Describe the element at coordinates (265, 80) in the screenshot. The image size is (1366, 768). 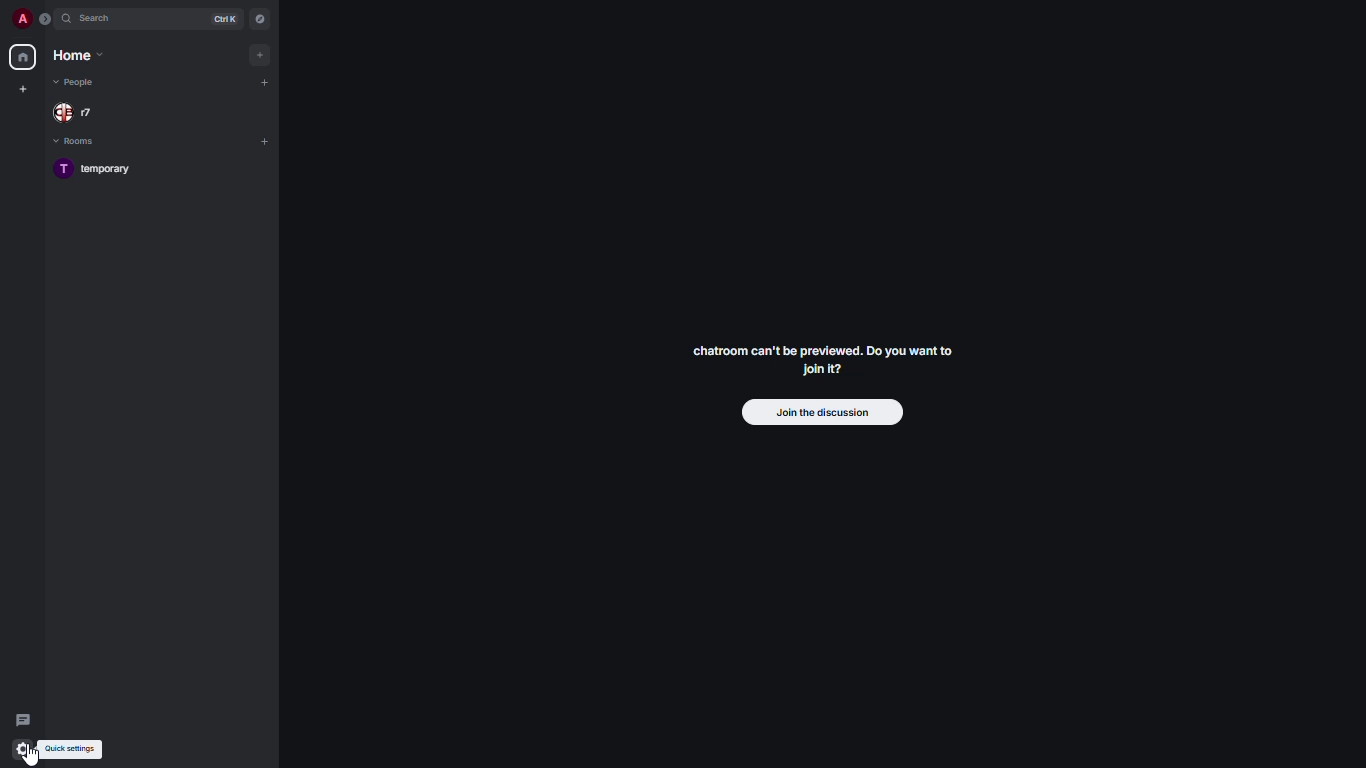
I see `add` at that location.